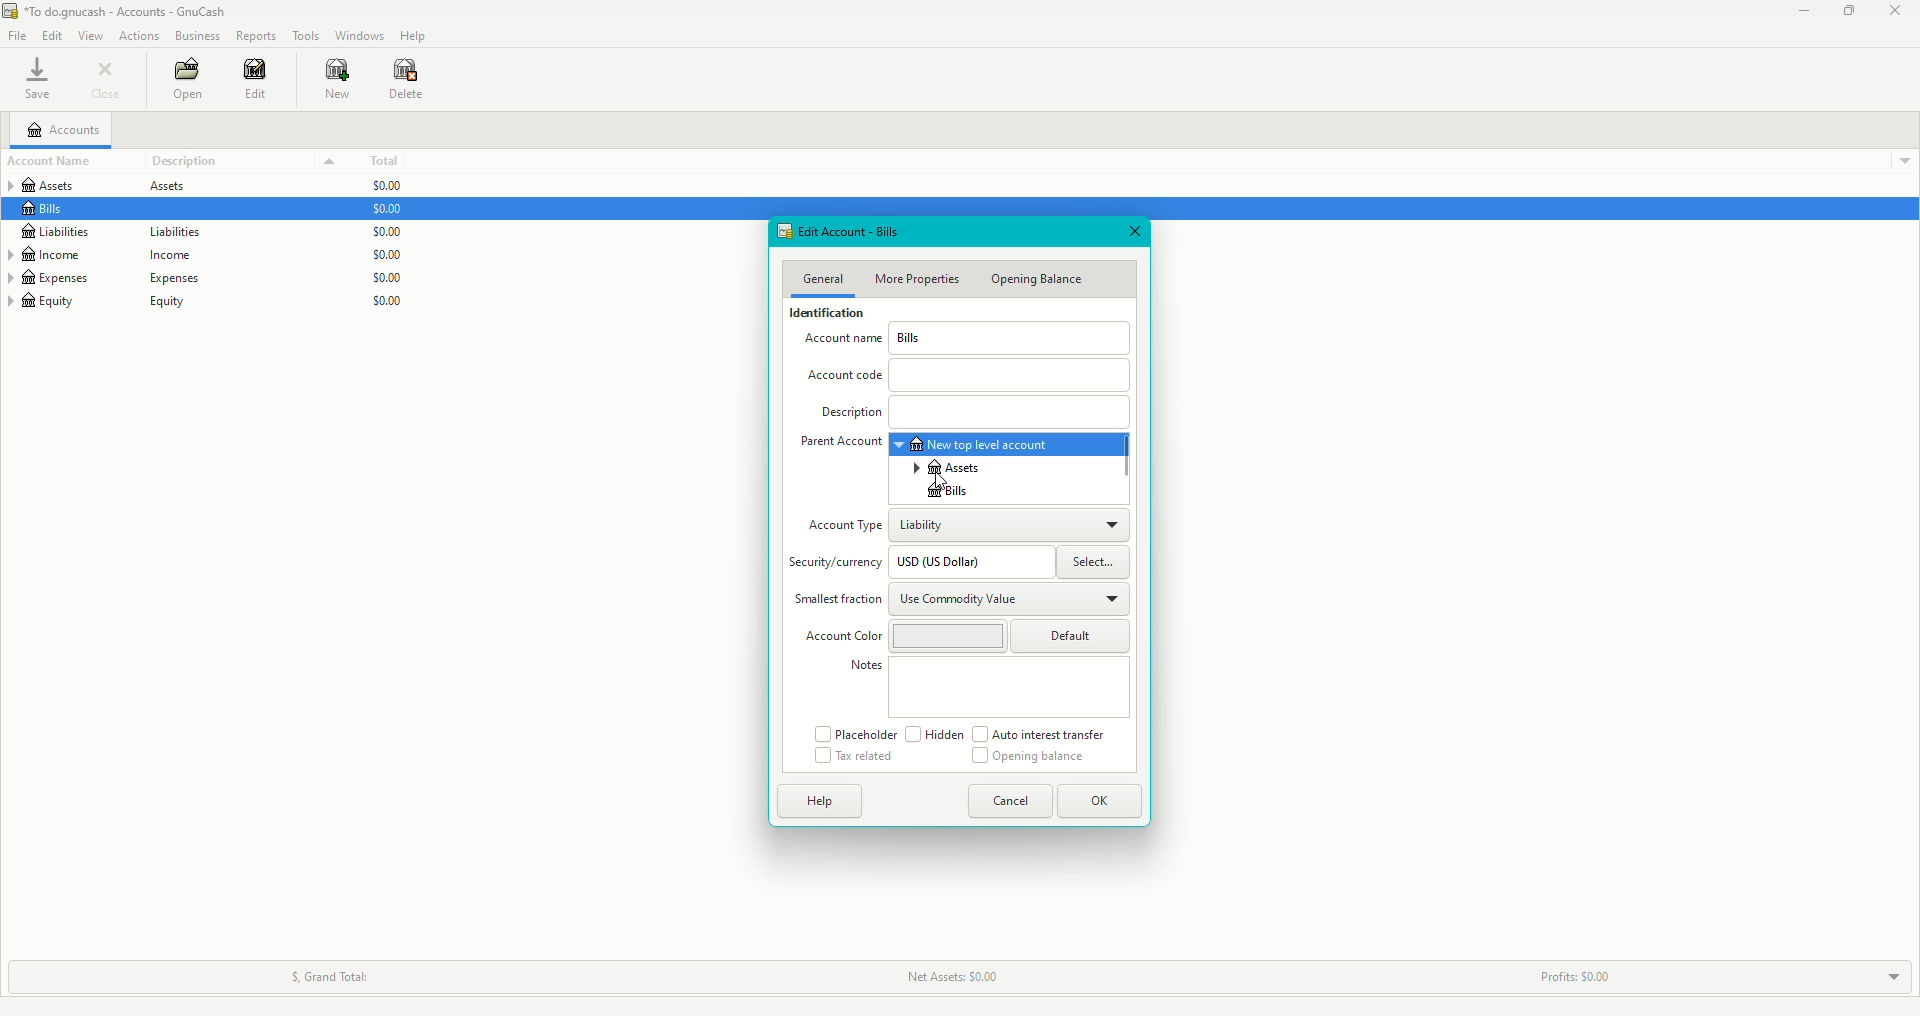  I want to click on Tools, so click(308, 35).